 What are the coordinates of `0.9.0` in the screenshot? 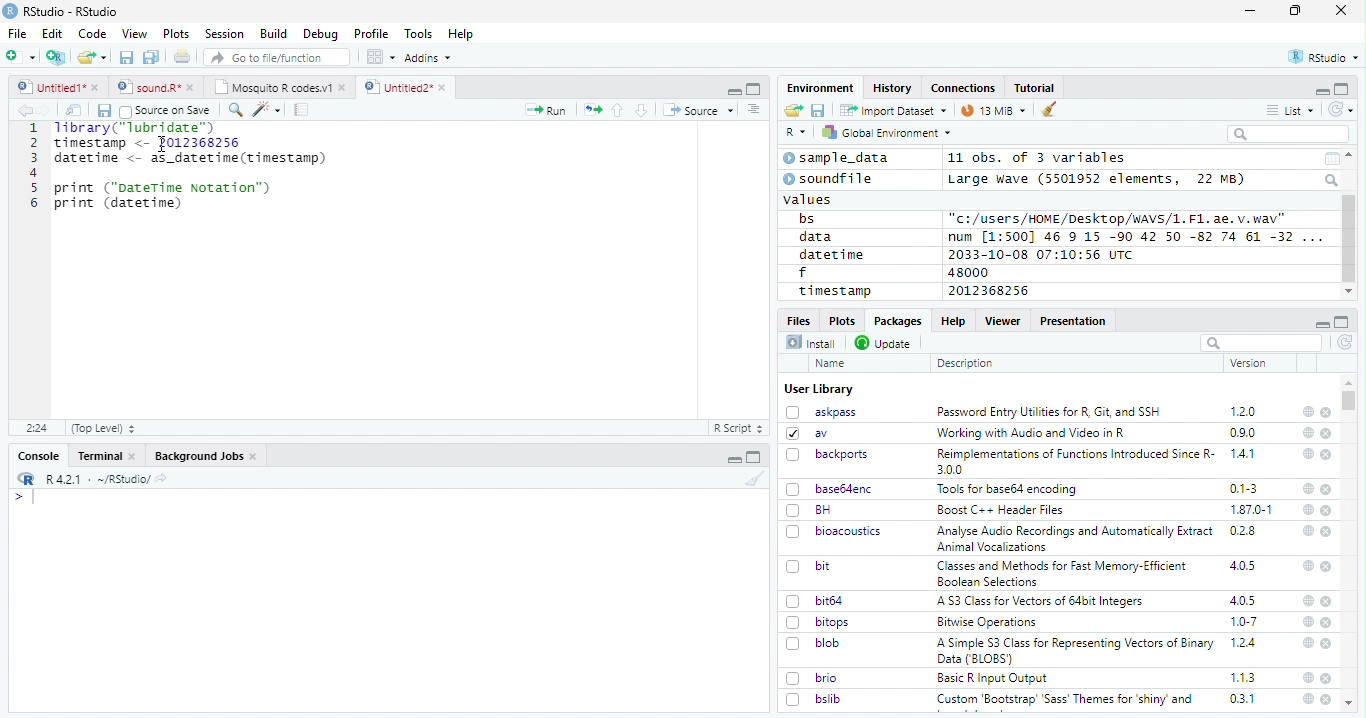 It's located at (1243, 433).